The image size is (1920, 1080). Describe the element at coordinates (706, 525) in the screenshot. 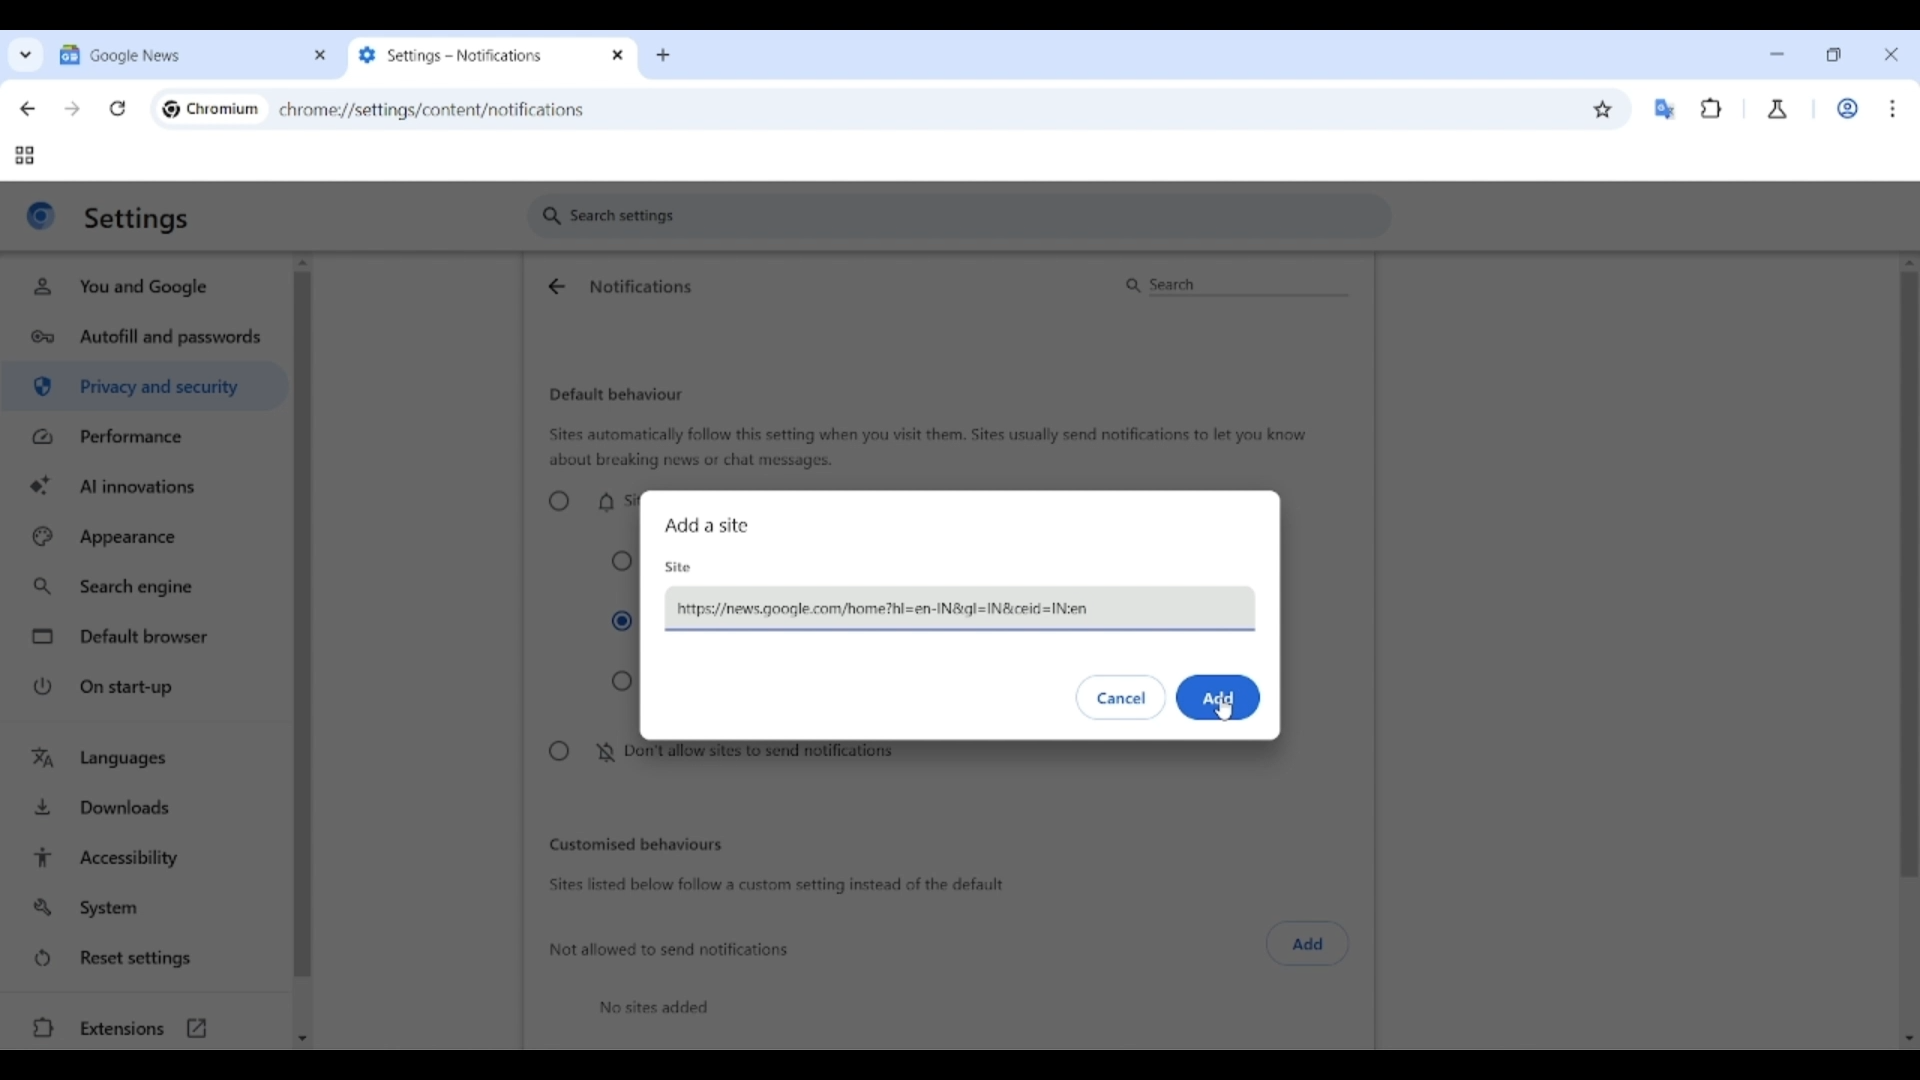

I see `Add a site` at that location.